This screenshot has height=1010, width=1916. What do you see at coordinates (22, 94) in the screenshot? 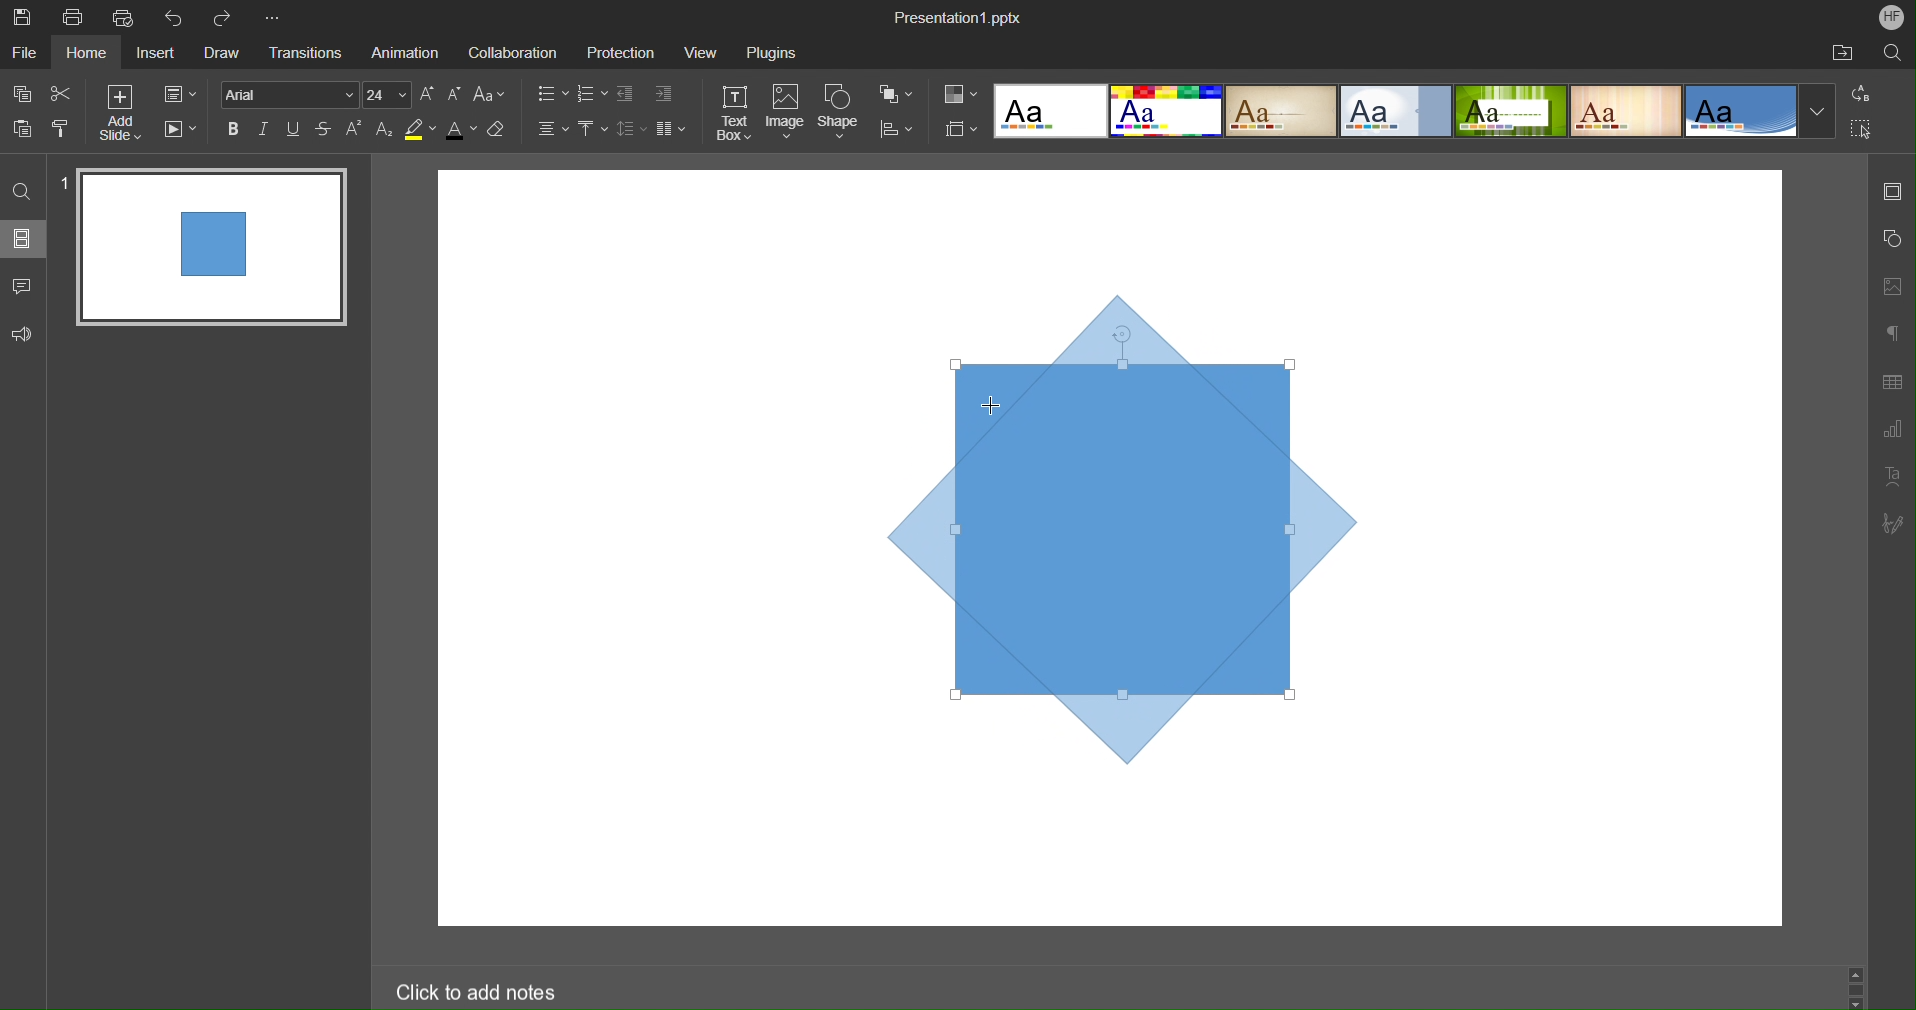
I see `Copy` at bounding box center [22, 94].